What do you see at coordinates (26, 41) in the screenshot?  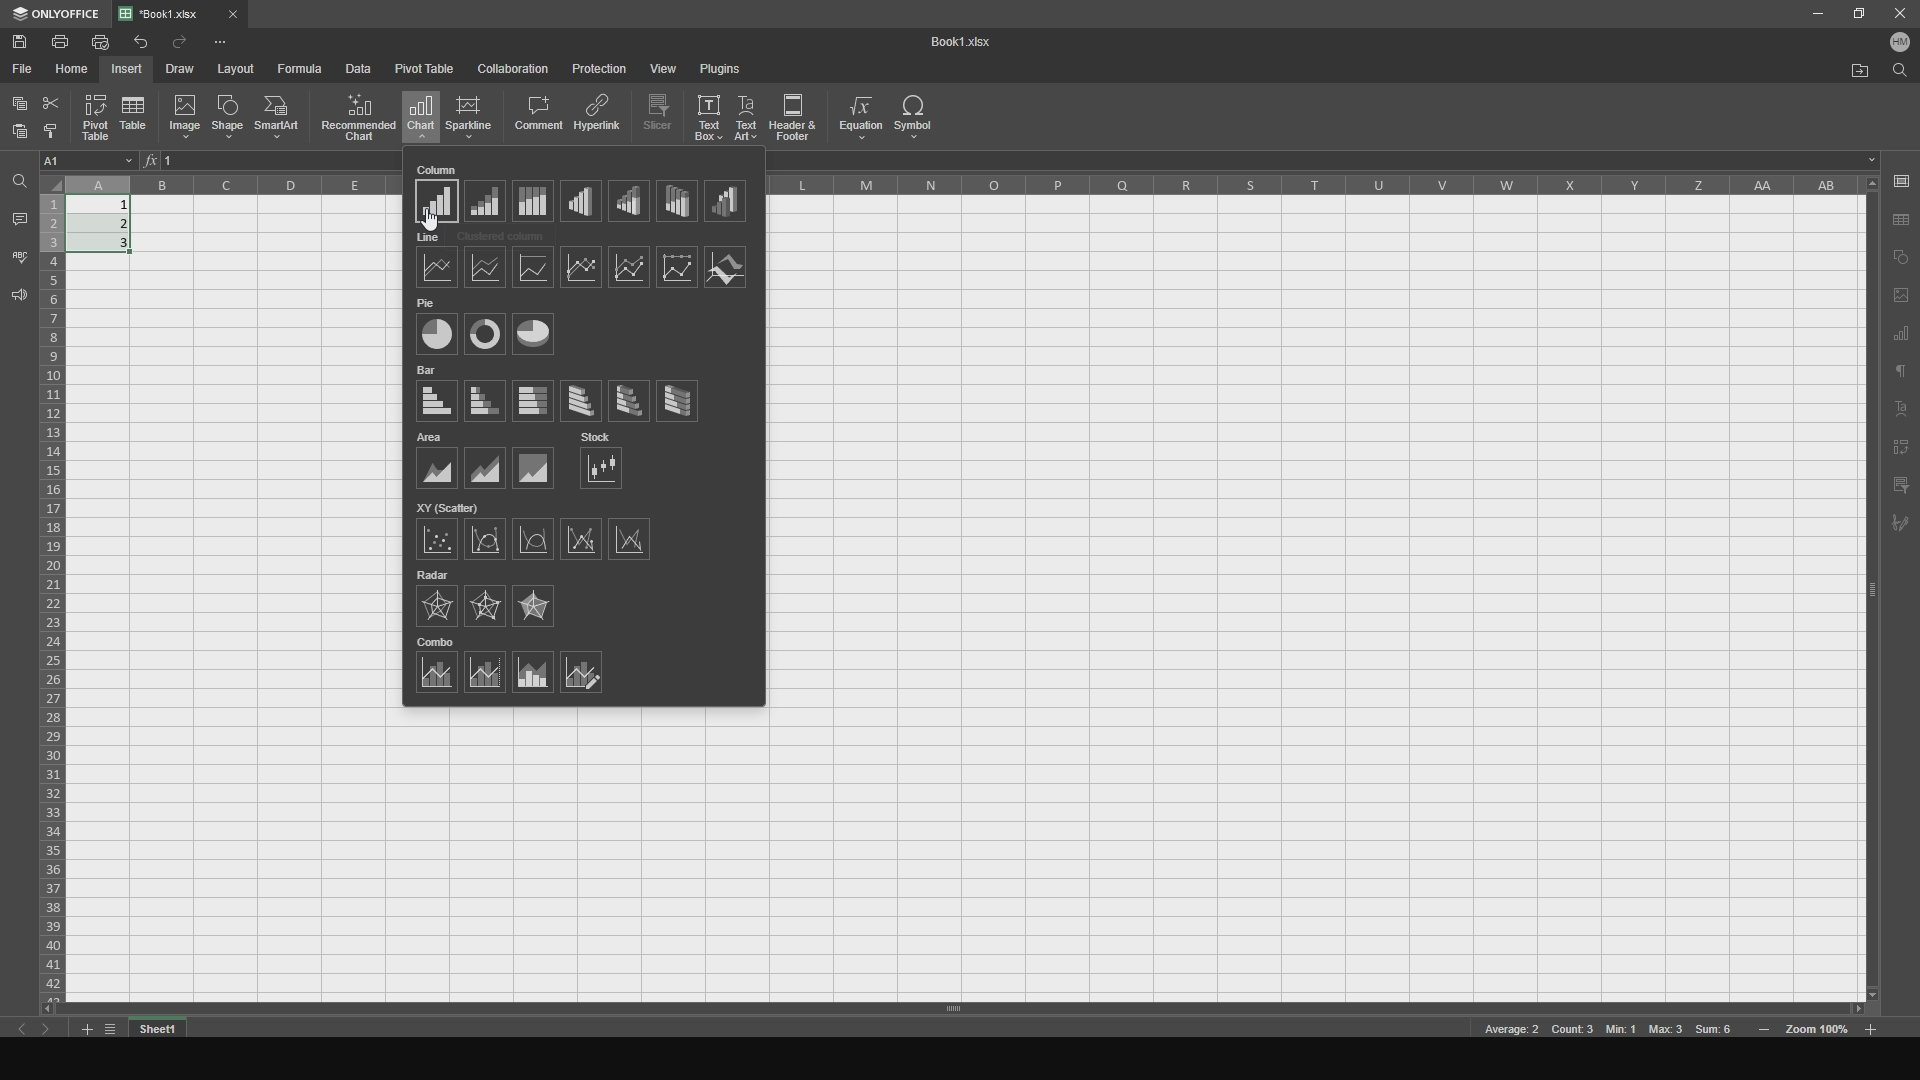 I see `save` at bounding box center [26, 41].